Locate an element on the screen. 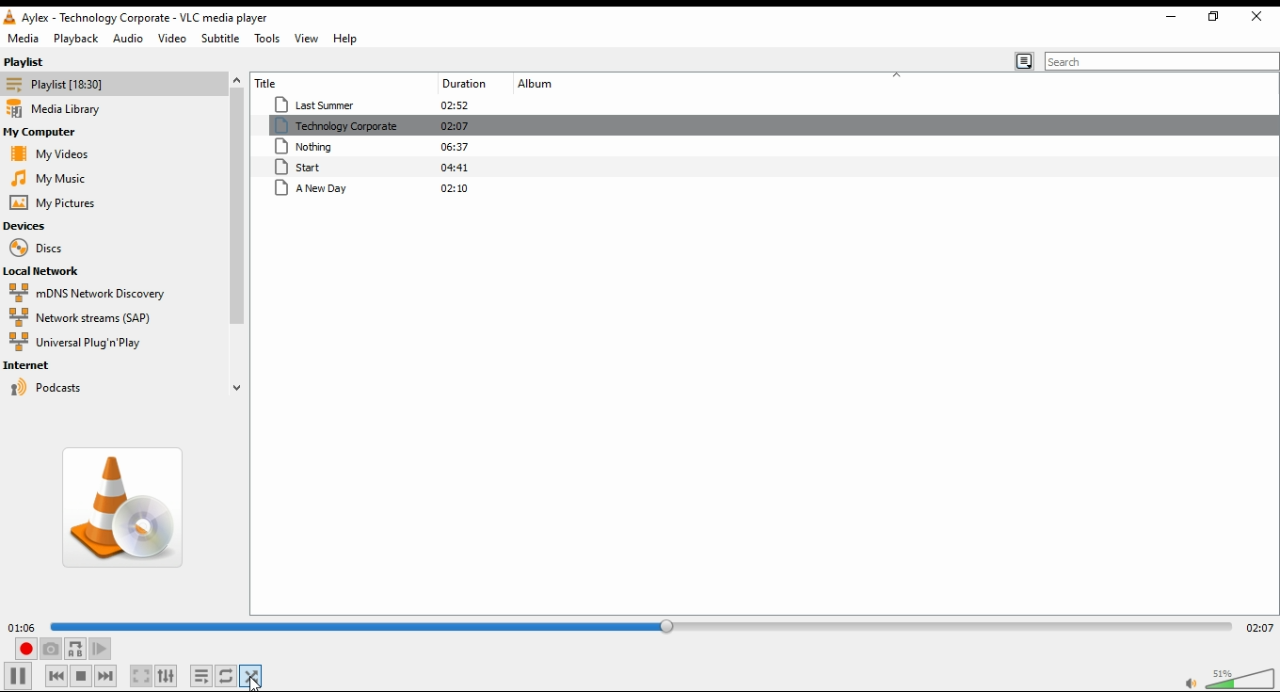  network streams (SAP) is located at coordinates (83, 316).